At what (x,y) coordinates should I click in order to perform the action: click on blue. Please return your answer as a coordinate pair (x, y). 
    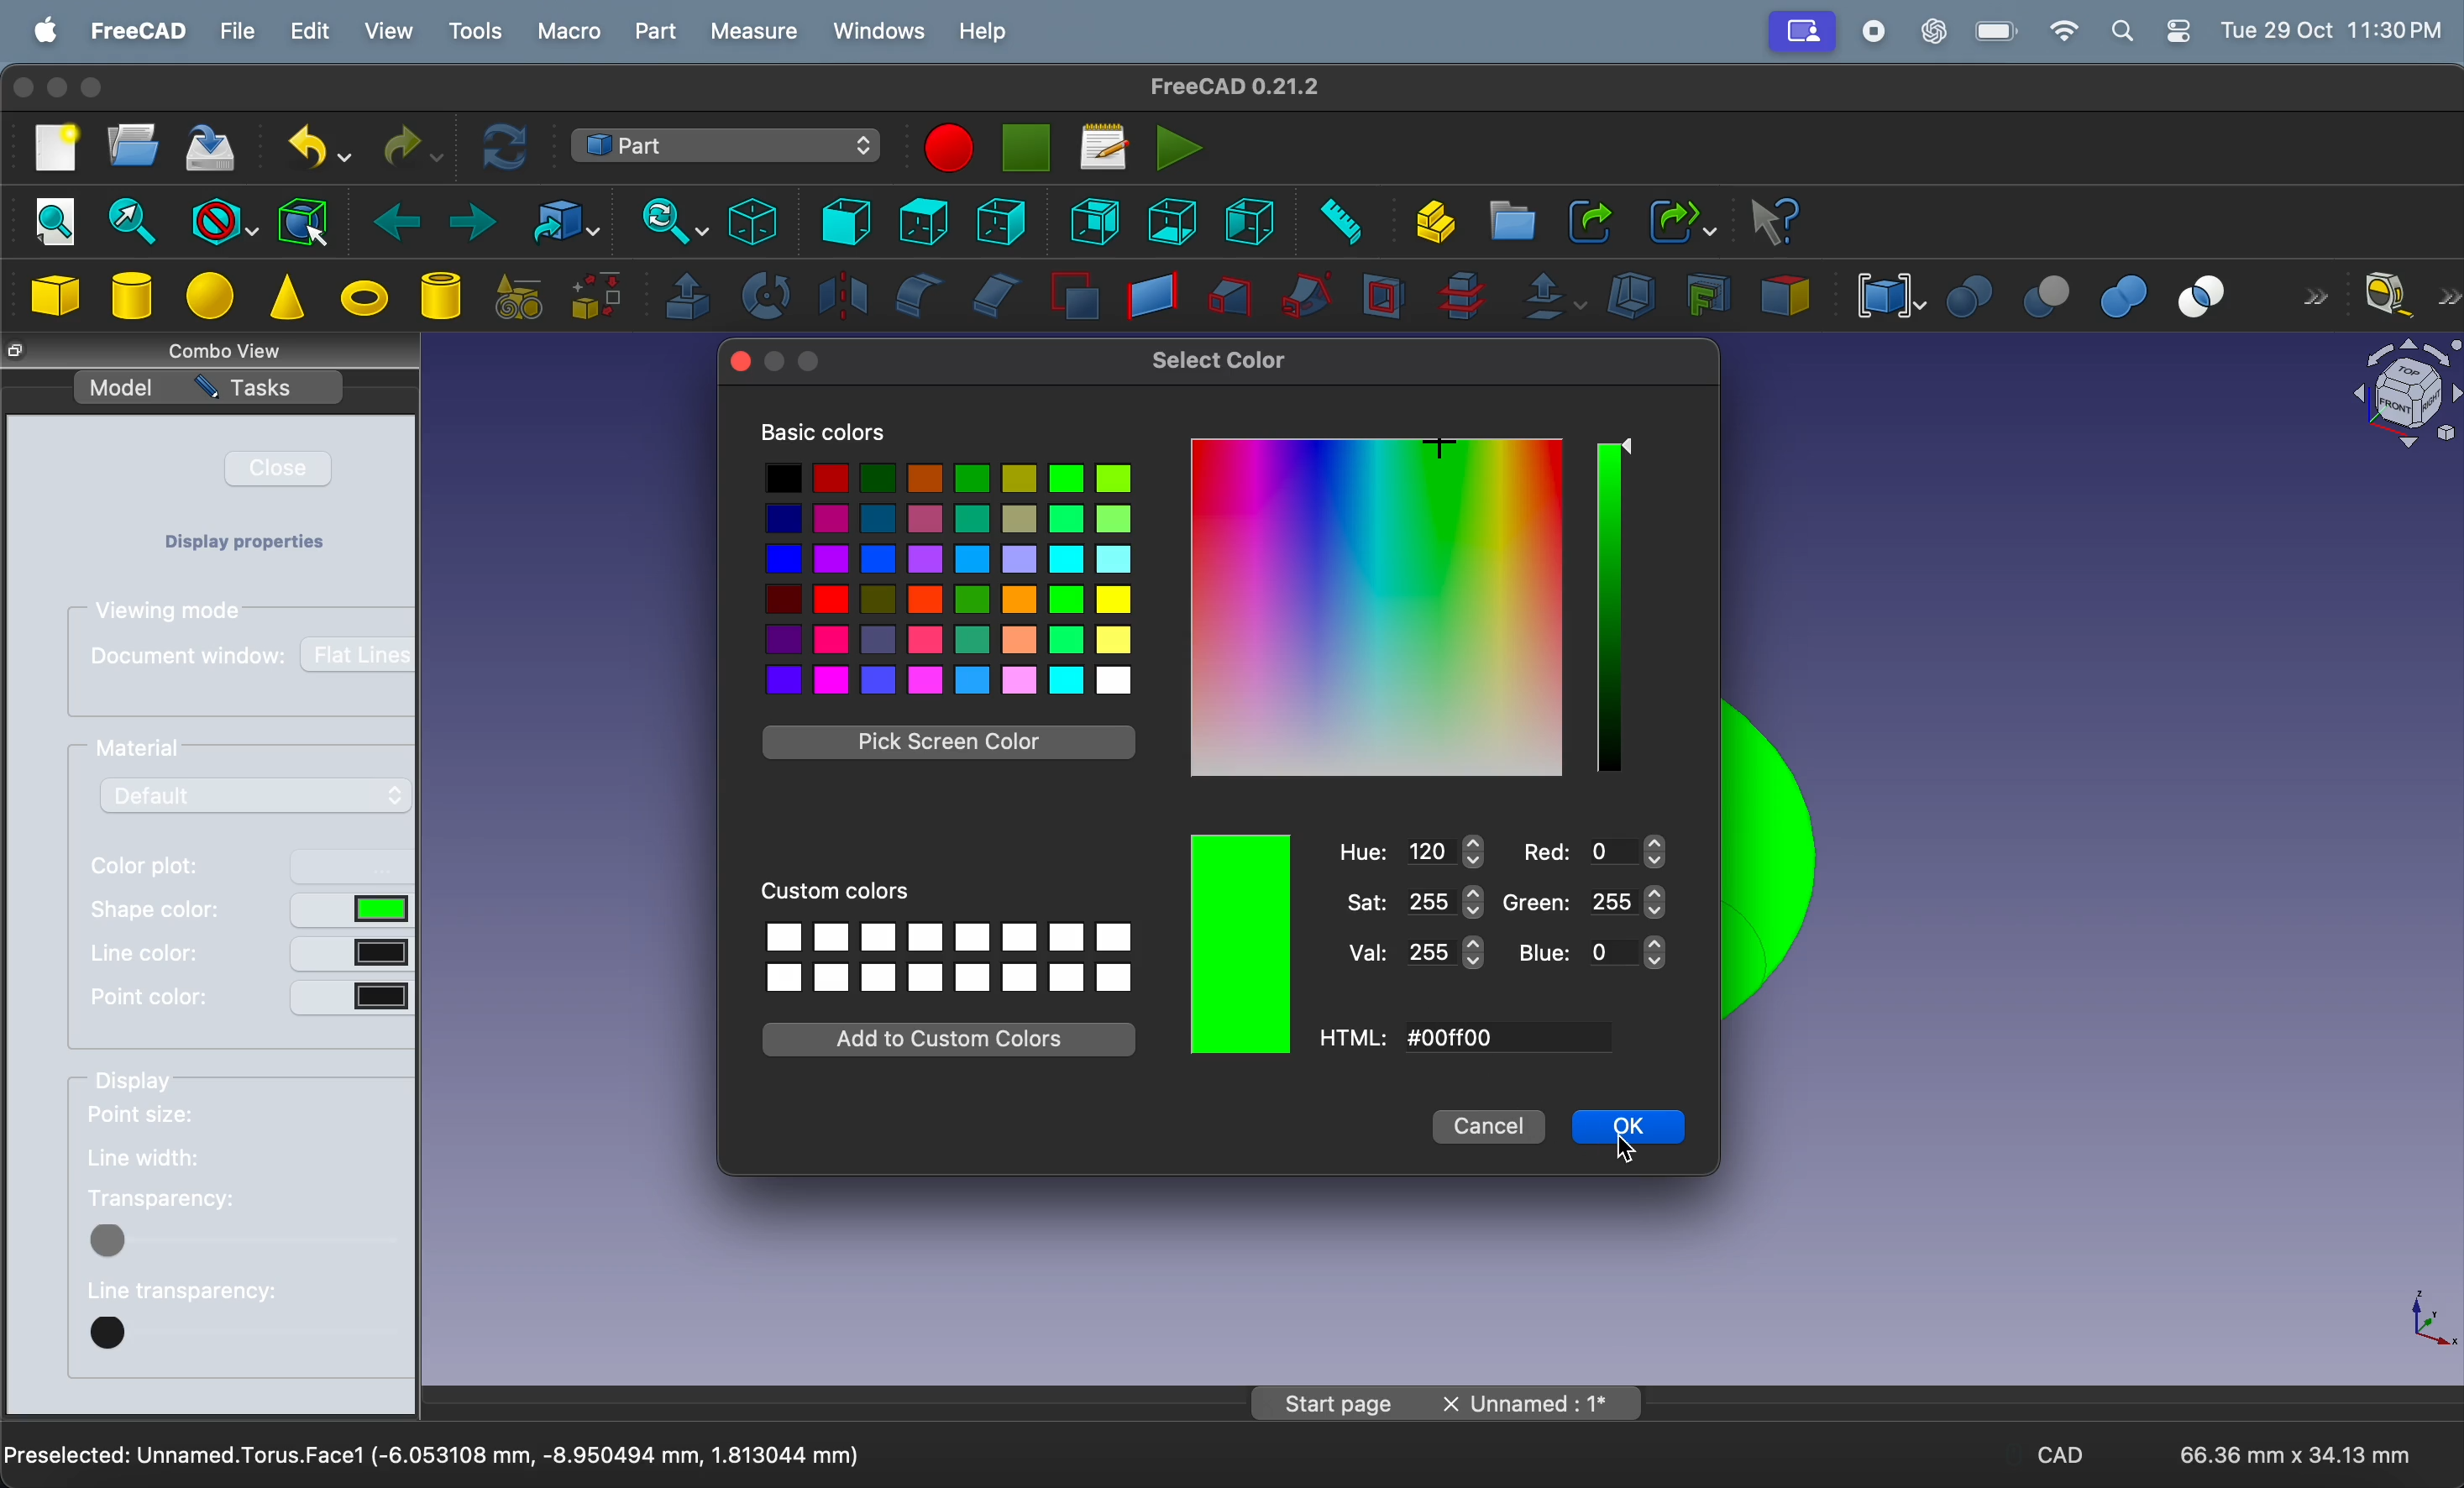
    Looking at the image, I should click on (1591, 953).